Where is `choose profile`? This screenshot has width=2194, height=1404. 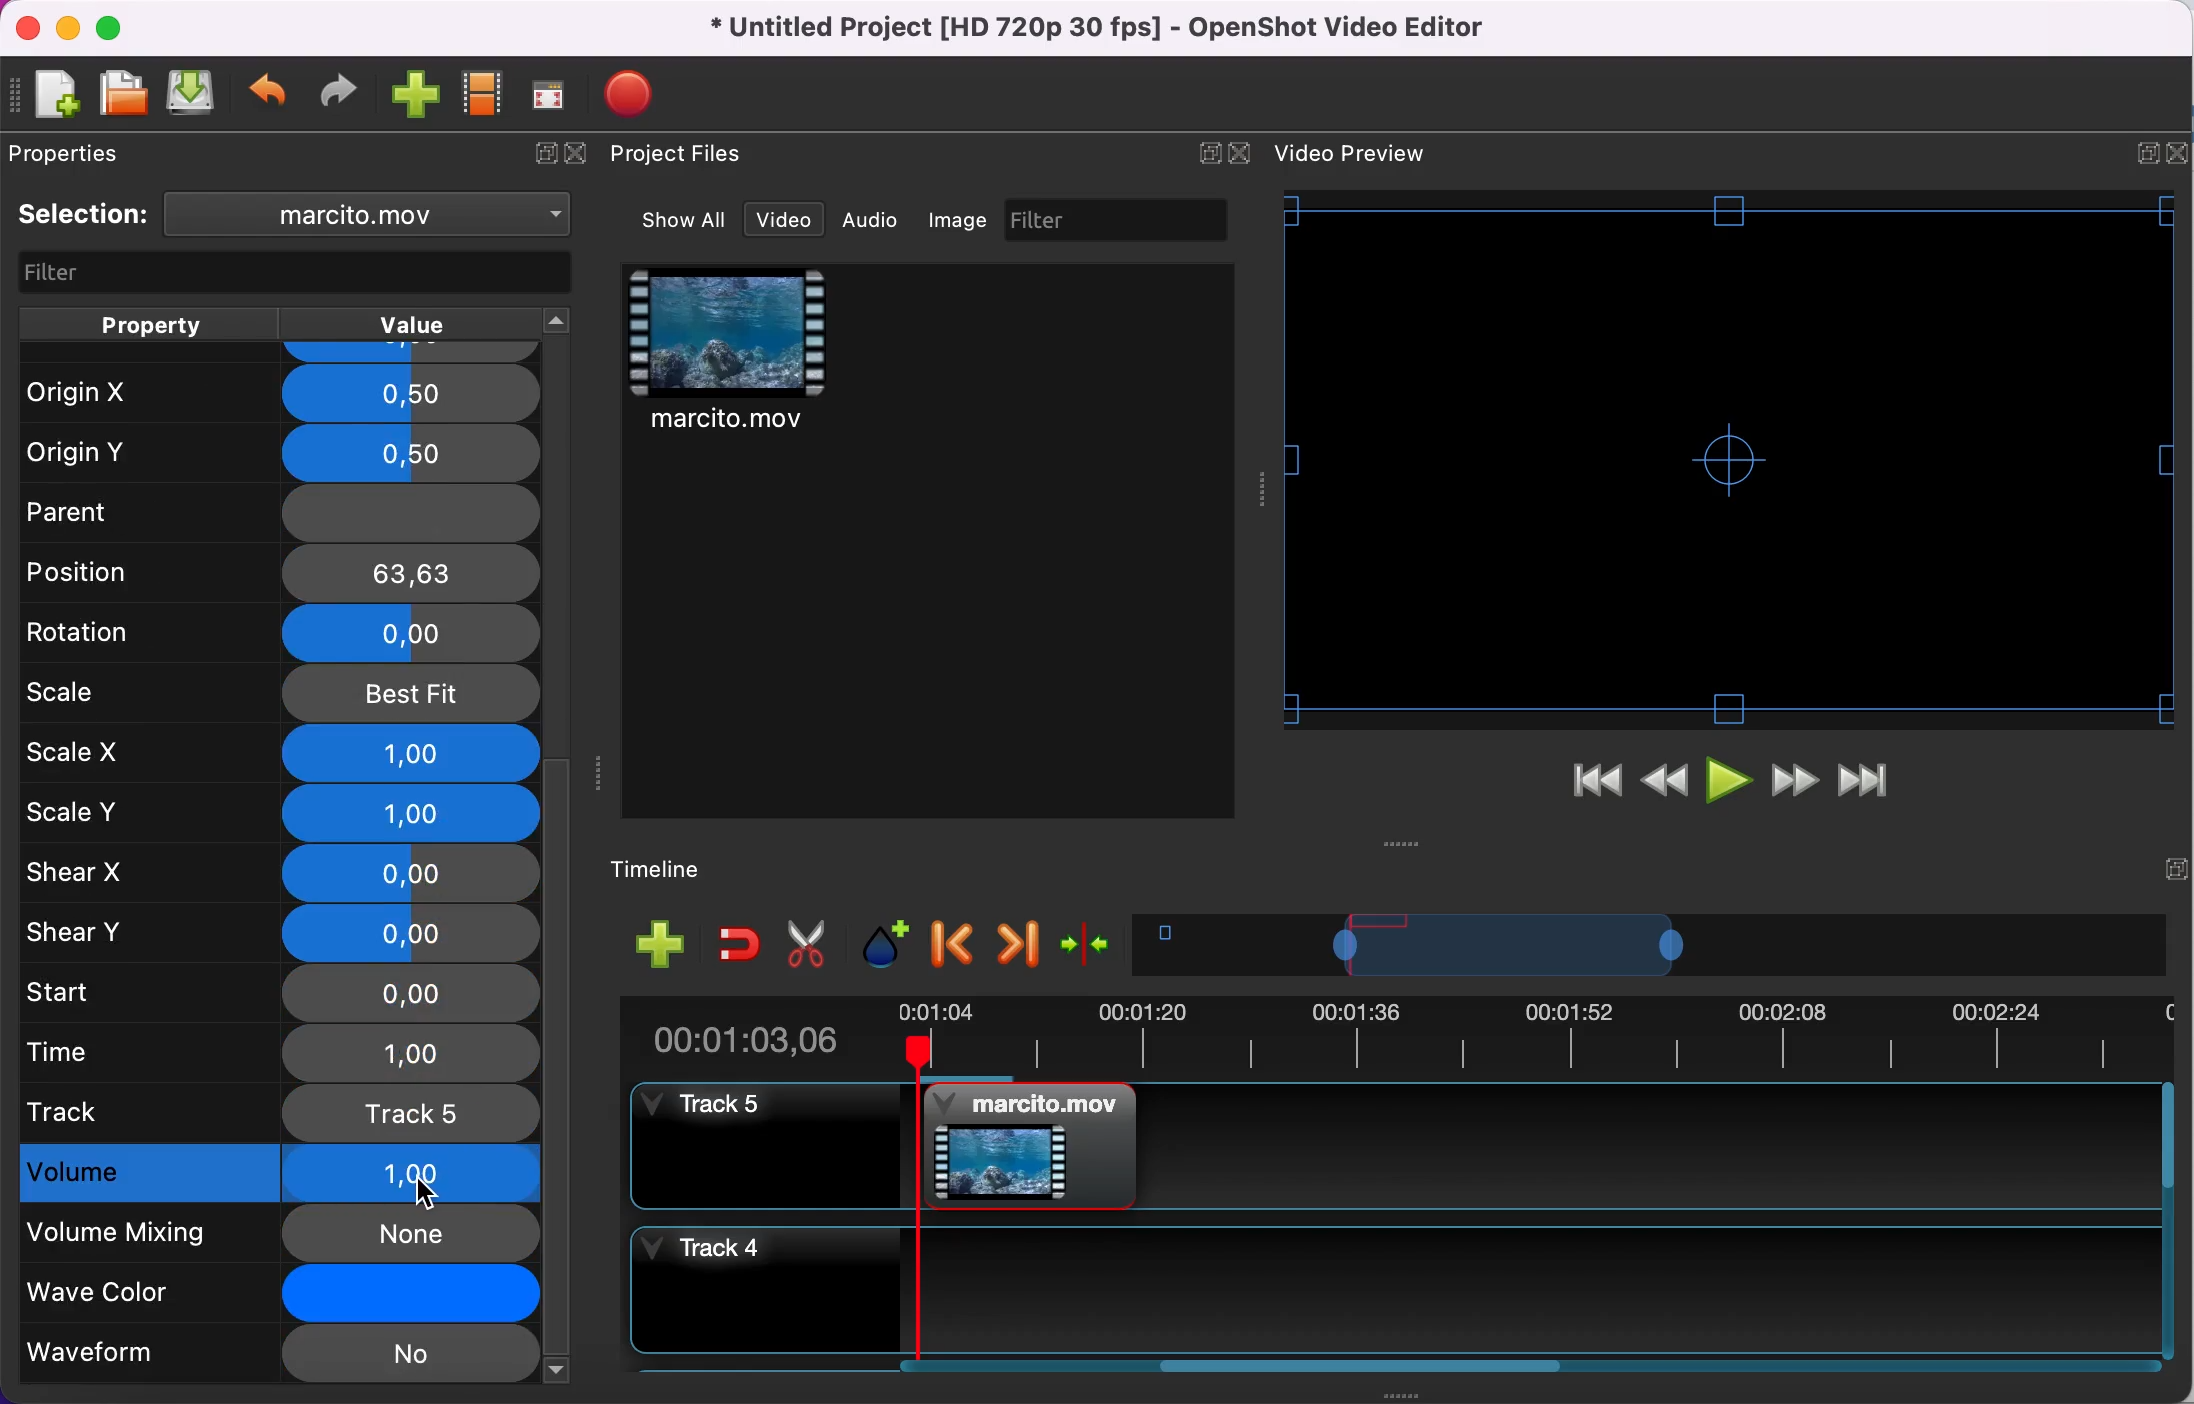 choose profile is located at coordinates (484, 94).